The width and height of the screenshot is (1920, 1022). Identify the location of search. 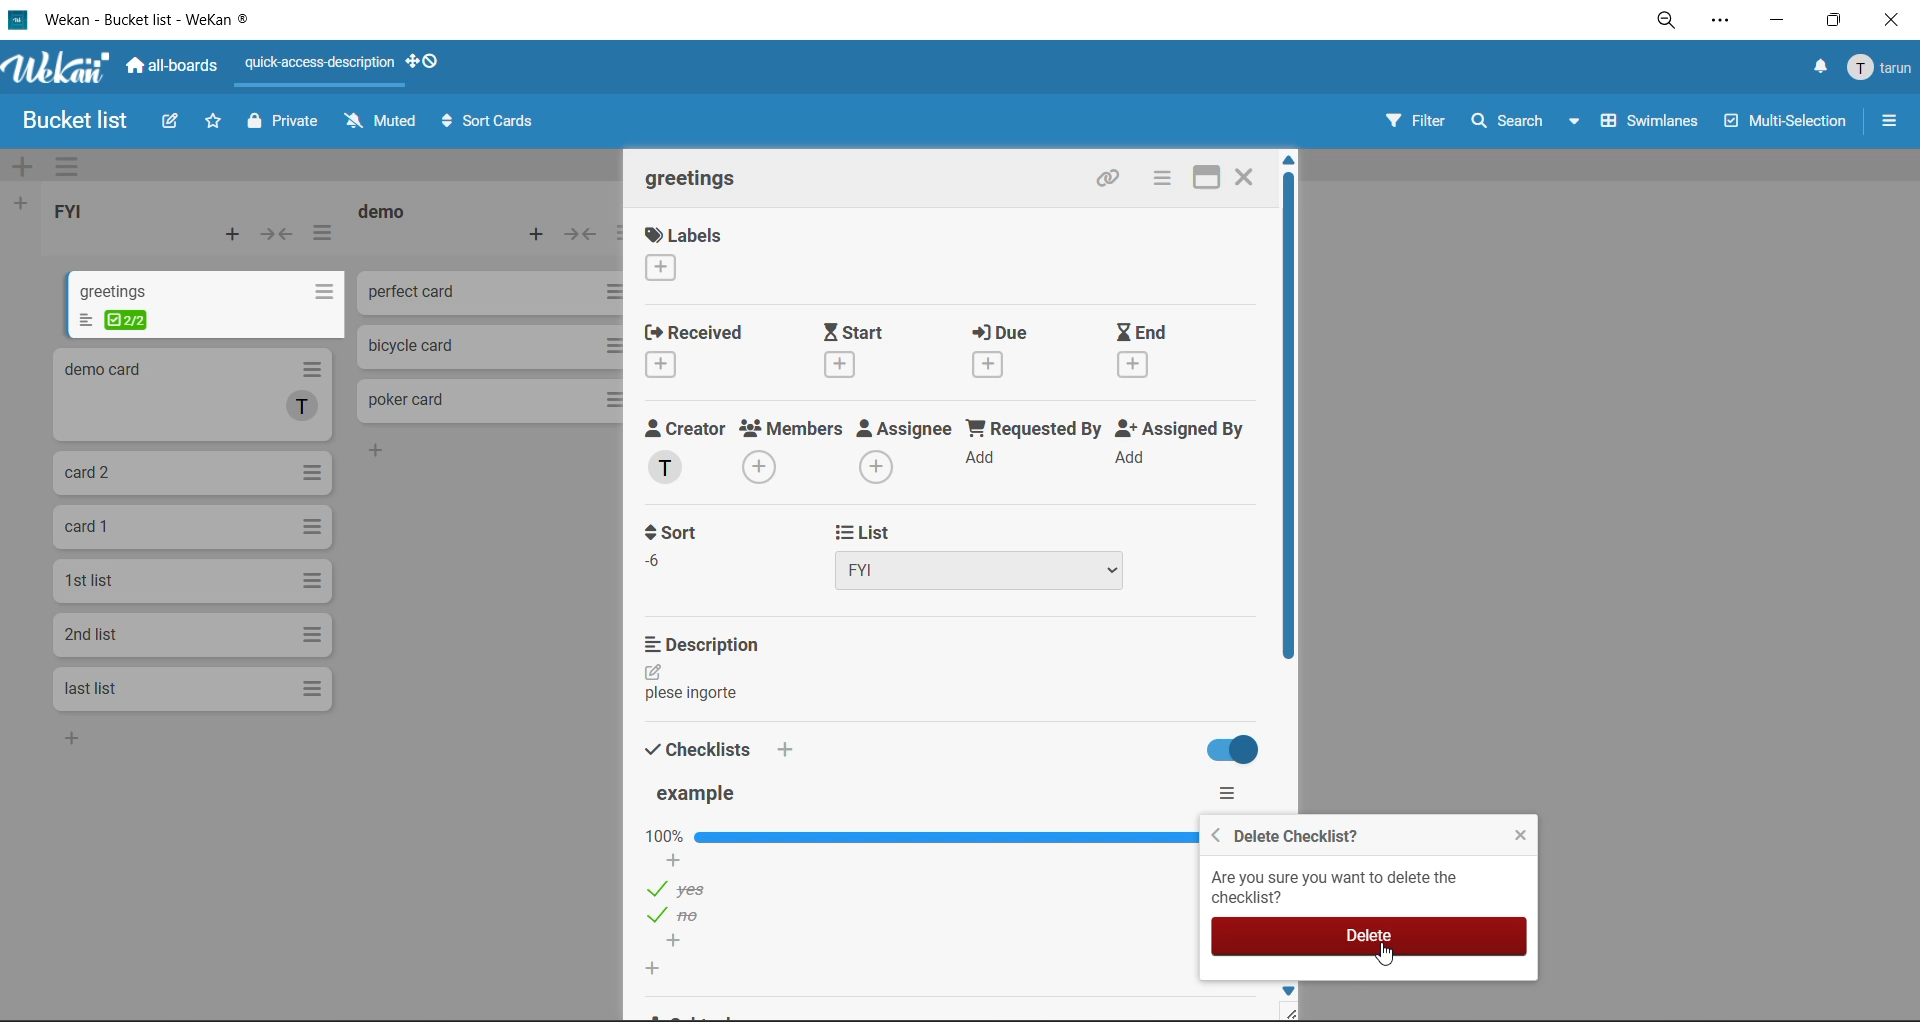
(1529, 120).